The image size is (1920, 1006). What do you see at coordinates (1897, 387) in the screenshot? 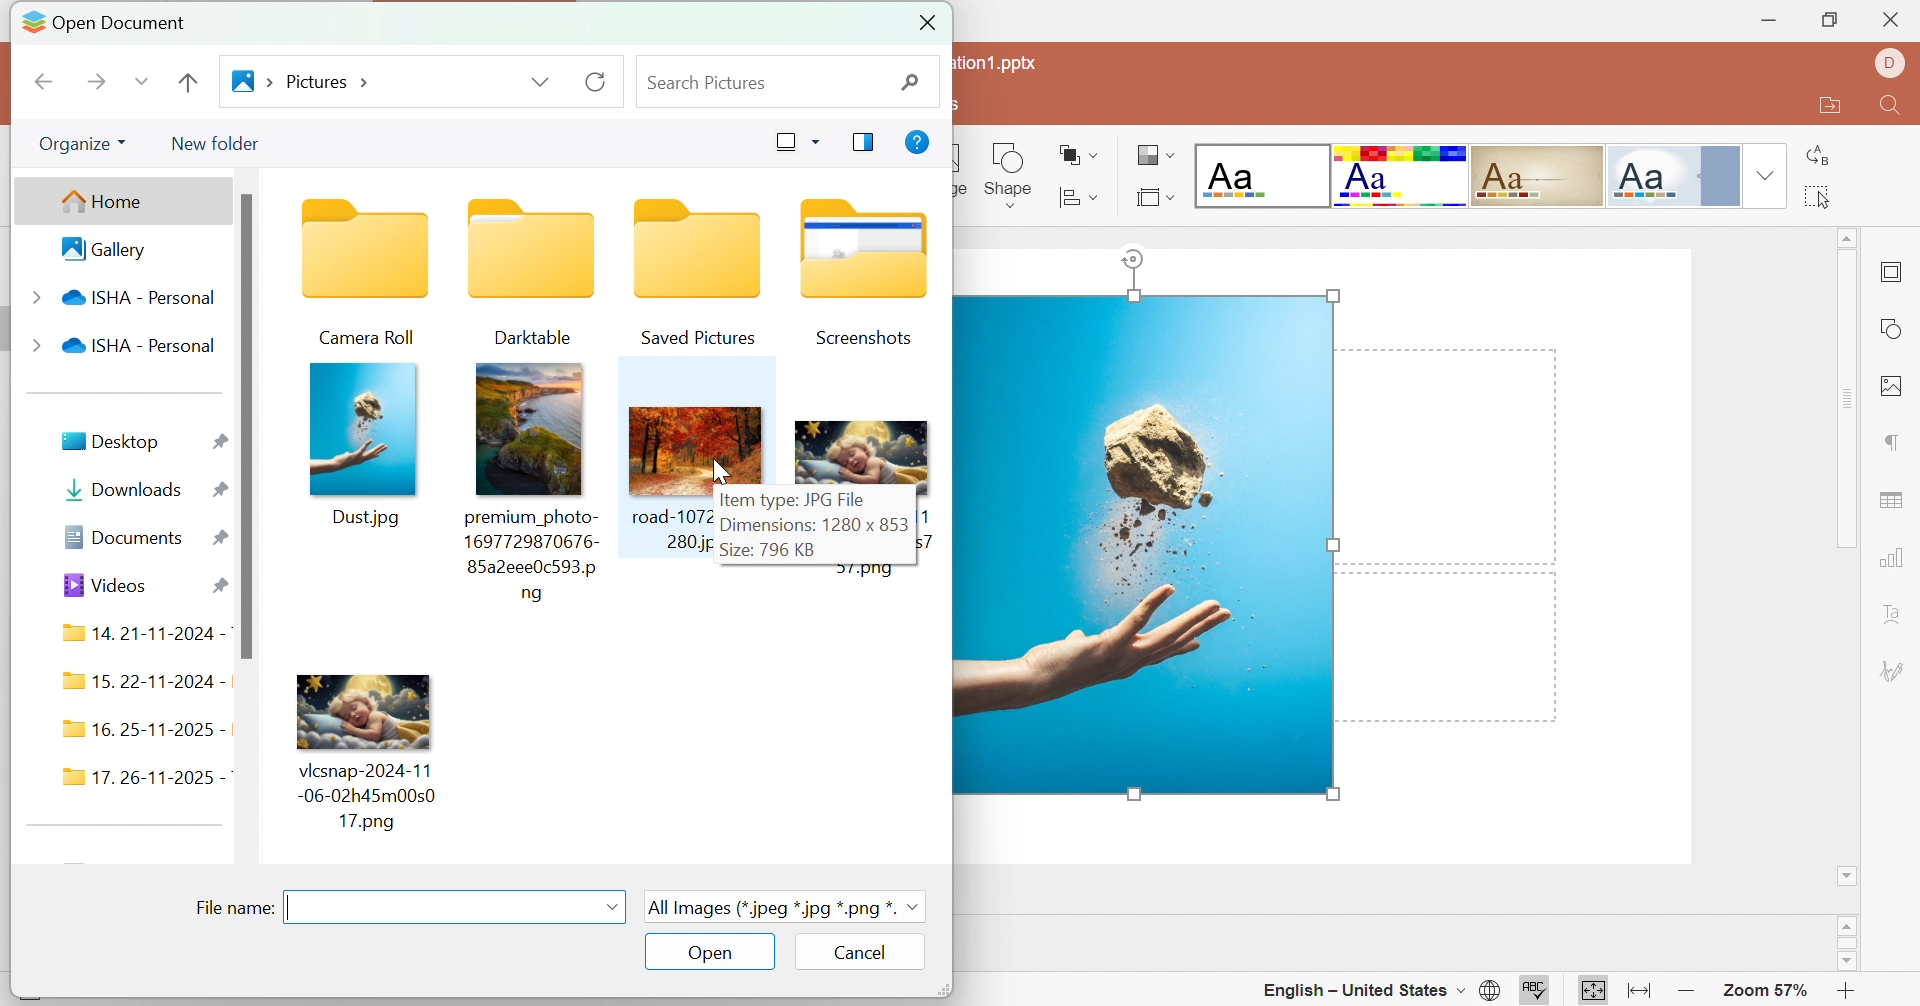
I see `image settings` at bounding box center [1897, 387].